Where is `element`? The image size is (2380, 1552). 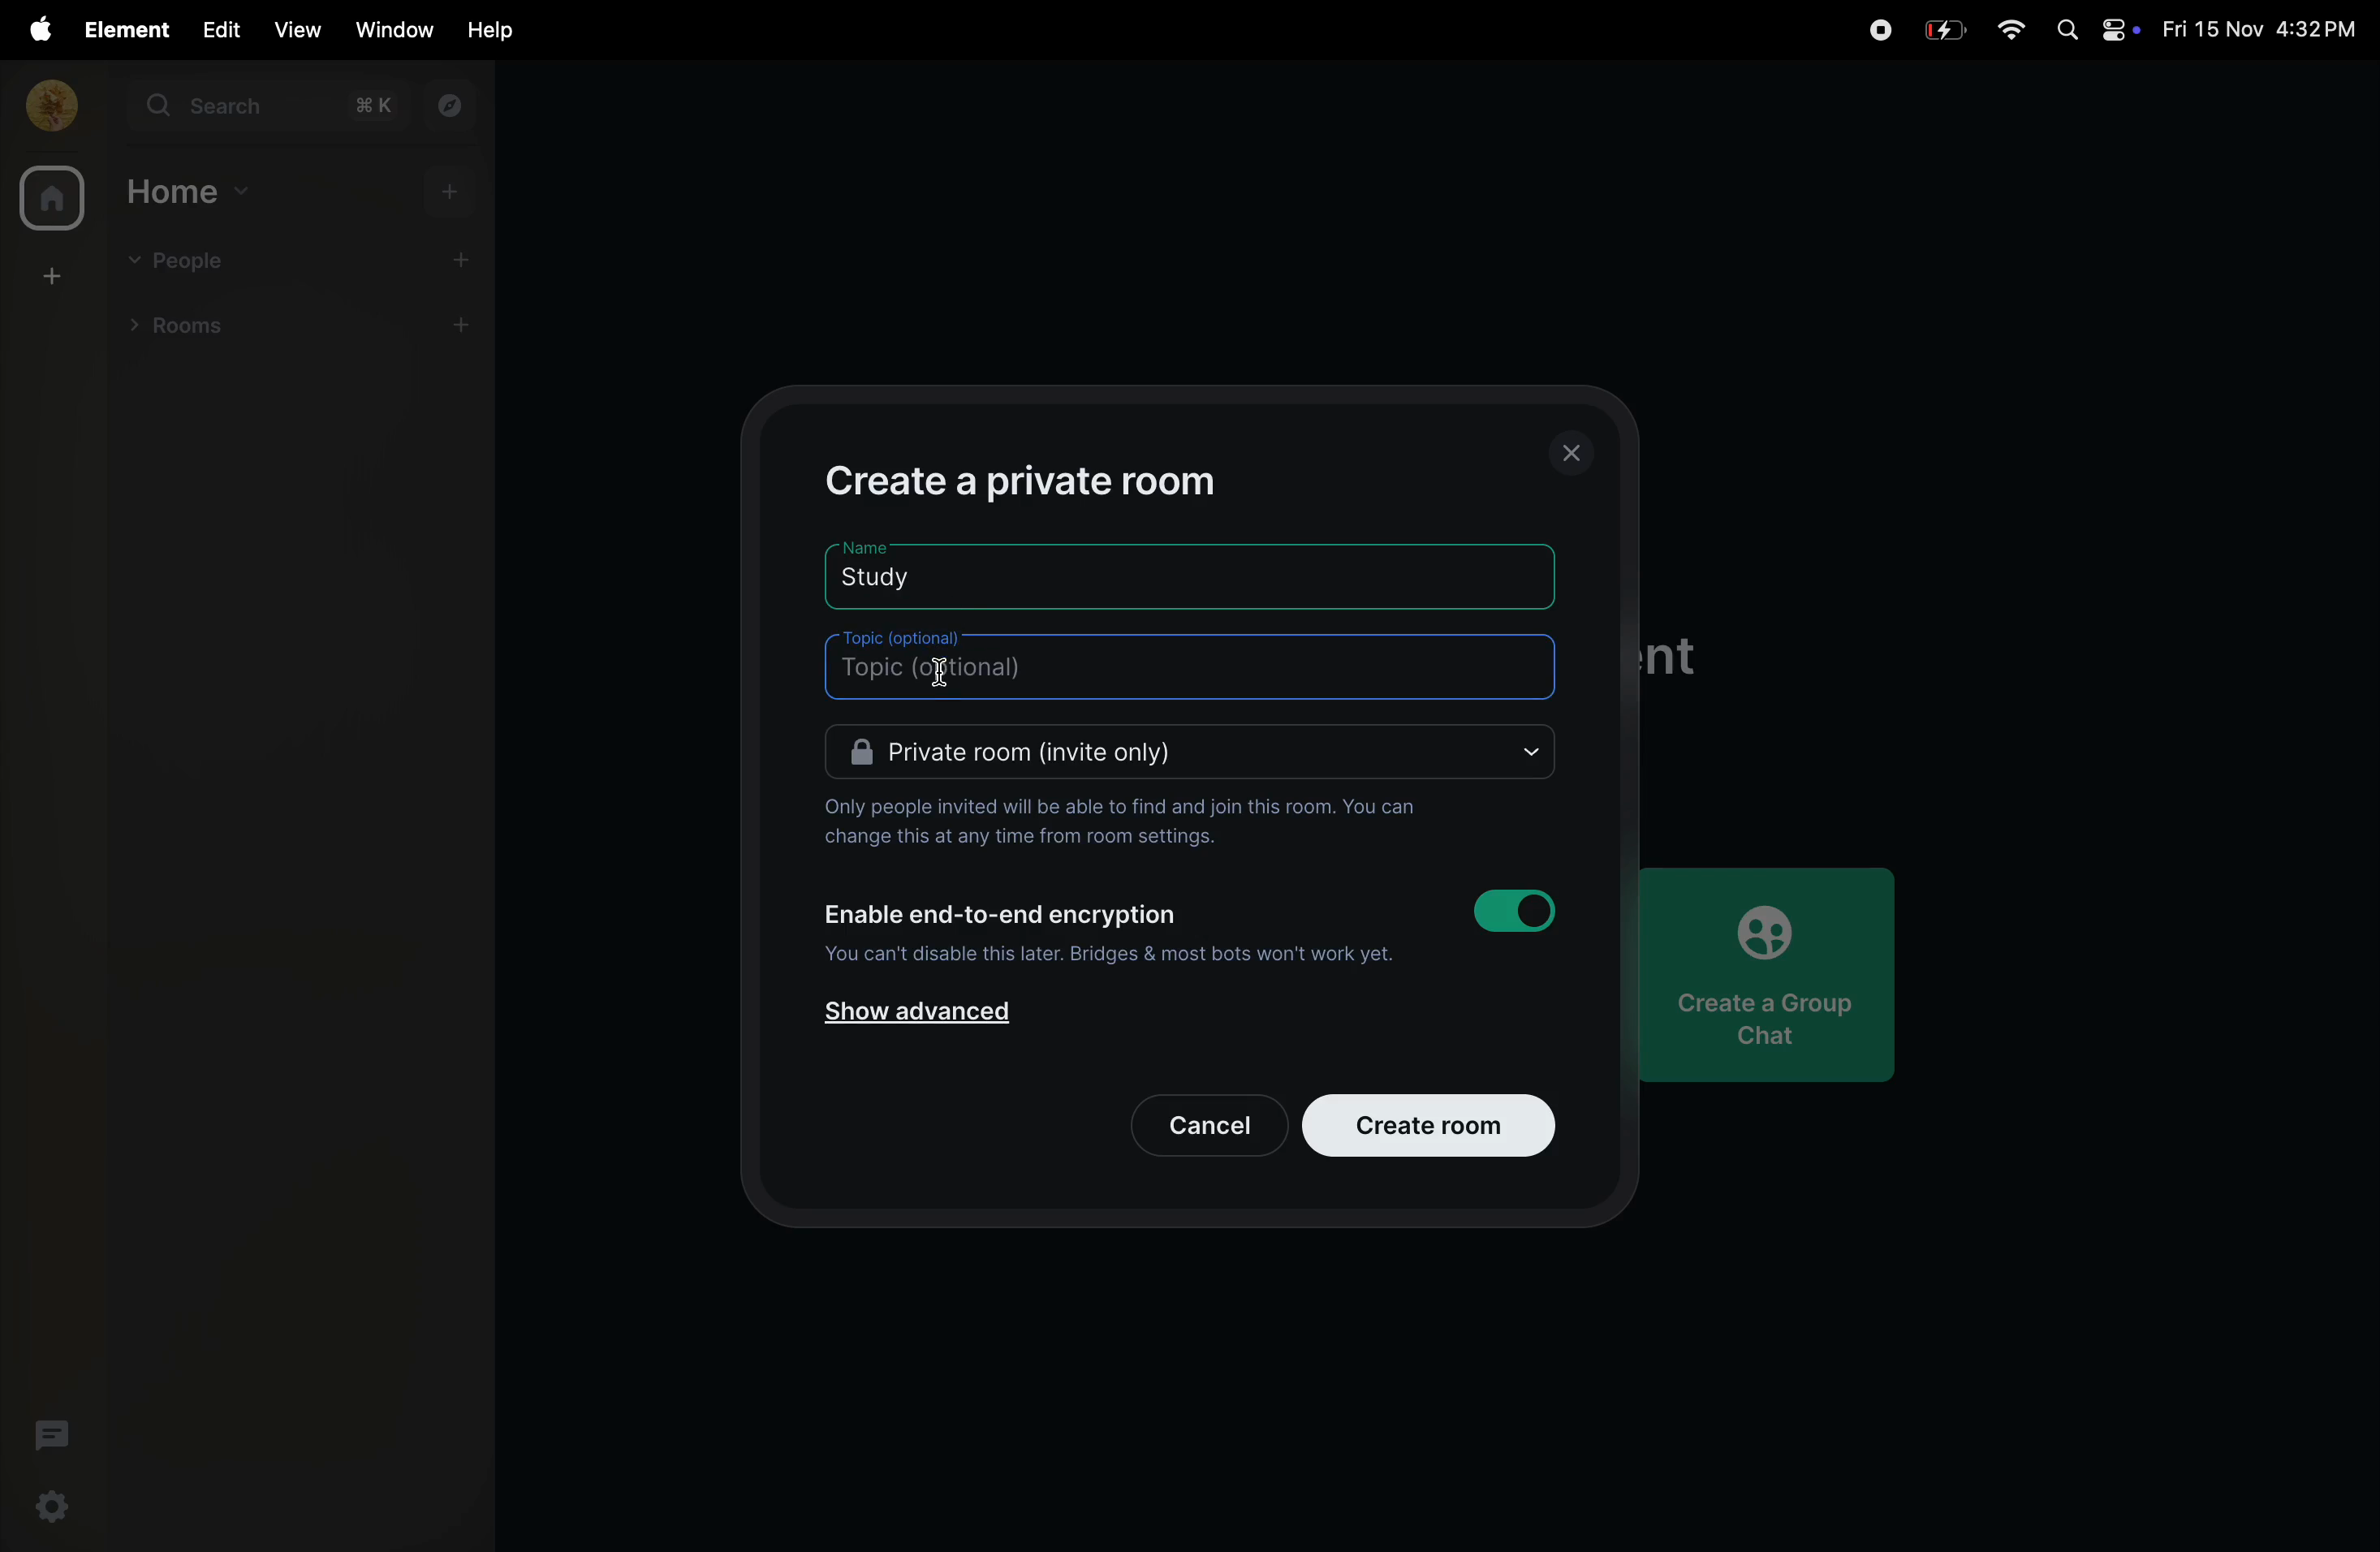 element is located at coordinates (118, 29).